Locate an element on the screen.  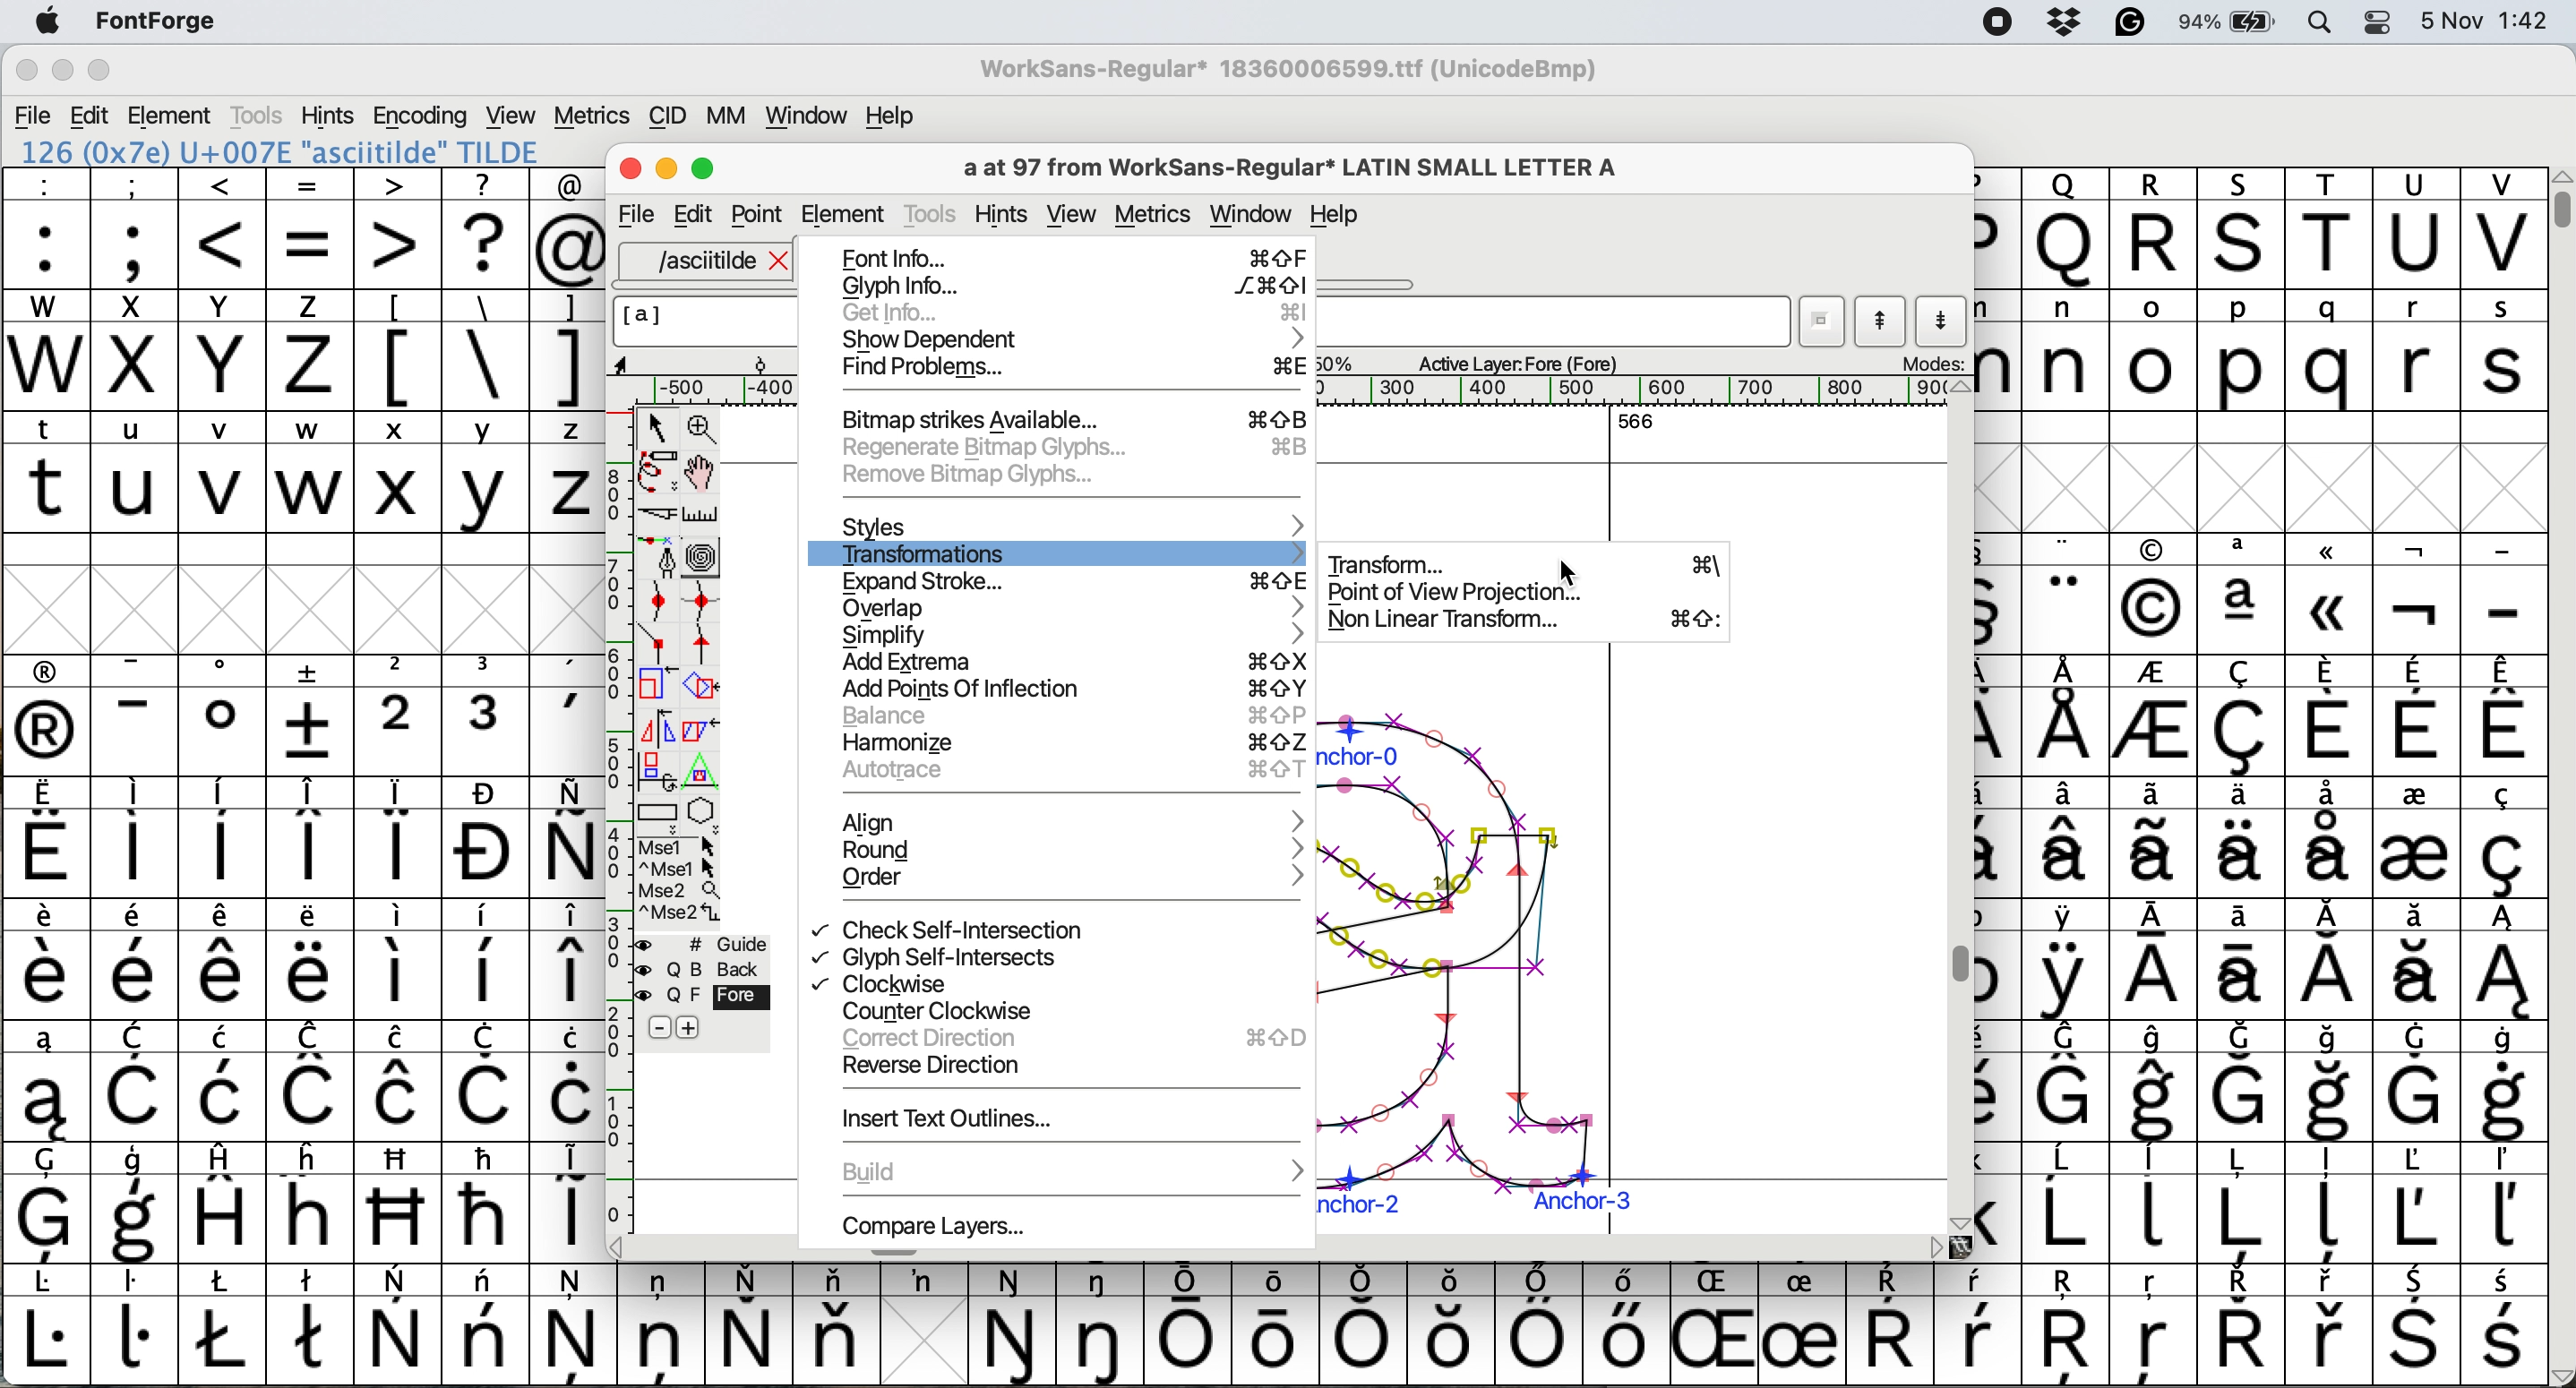
R is located at coordinates (2153, 229).